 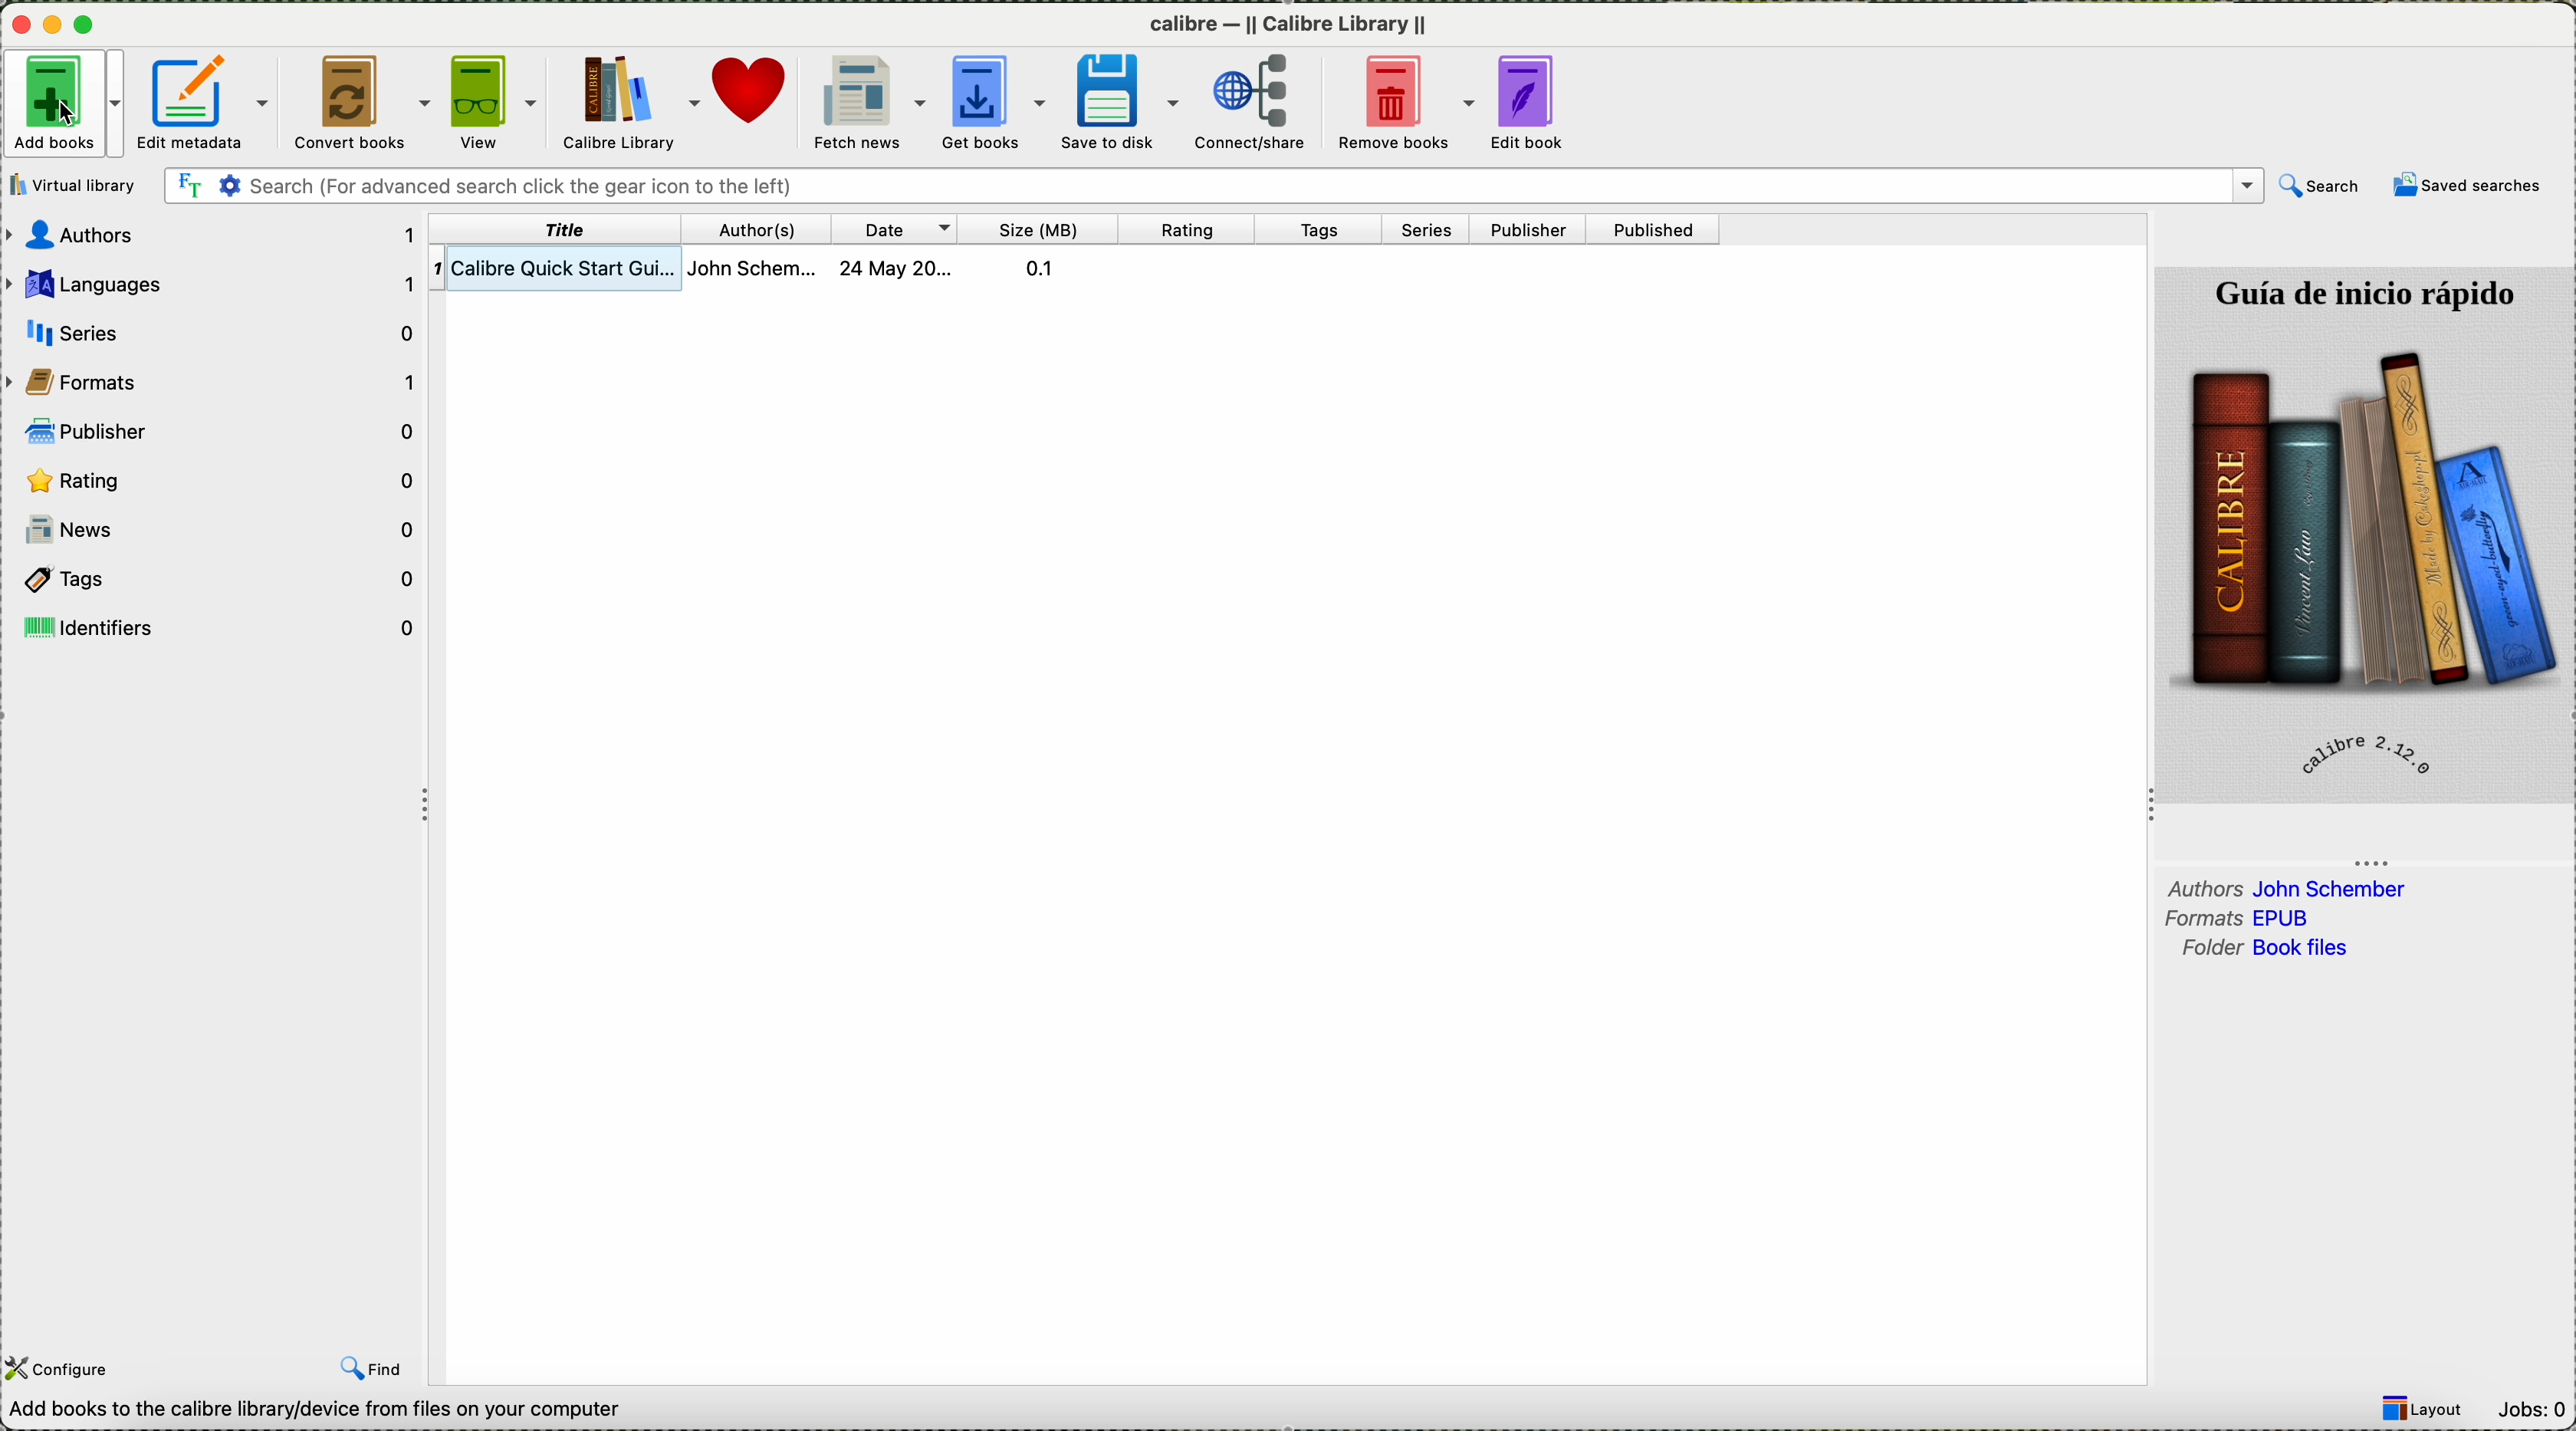 I want to click on search bar, so click(x=1212, y=184).